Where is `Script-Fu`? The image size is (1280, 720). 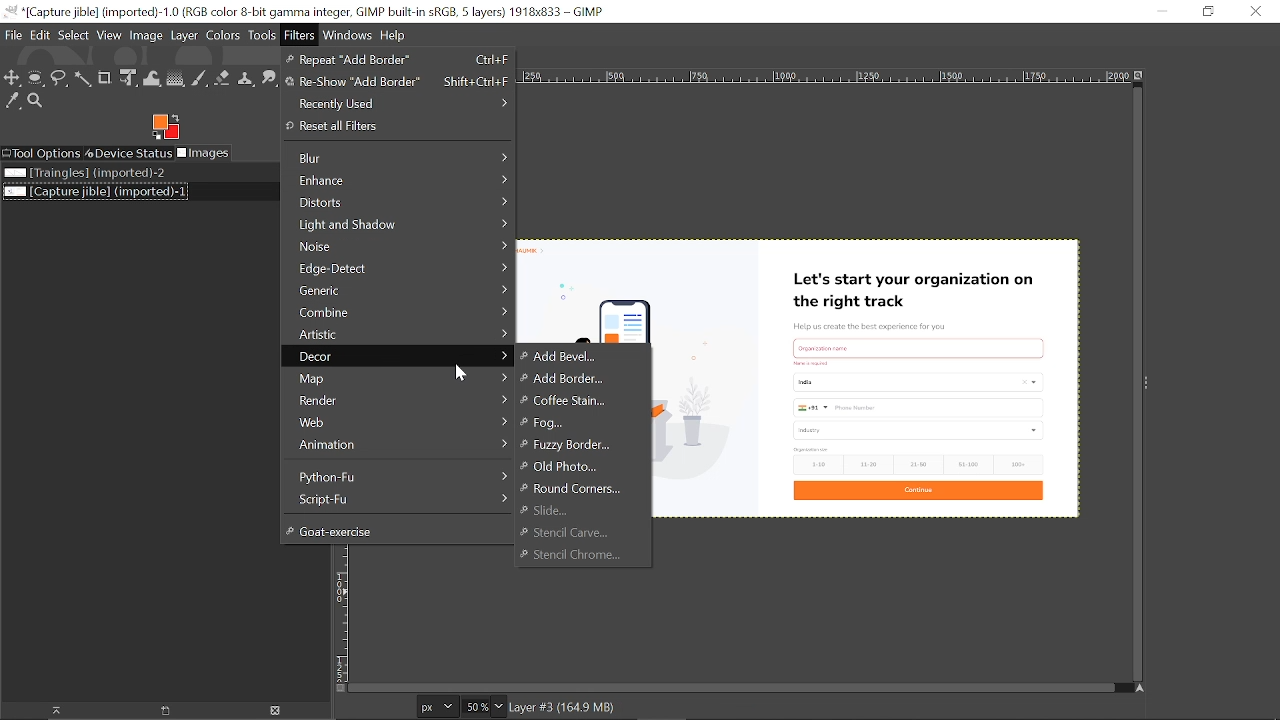 Script-Fu is located at coordinates (395, 499).